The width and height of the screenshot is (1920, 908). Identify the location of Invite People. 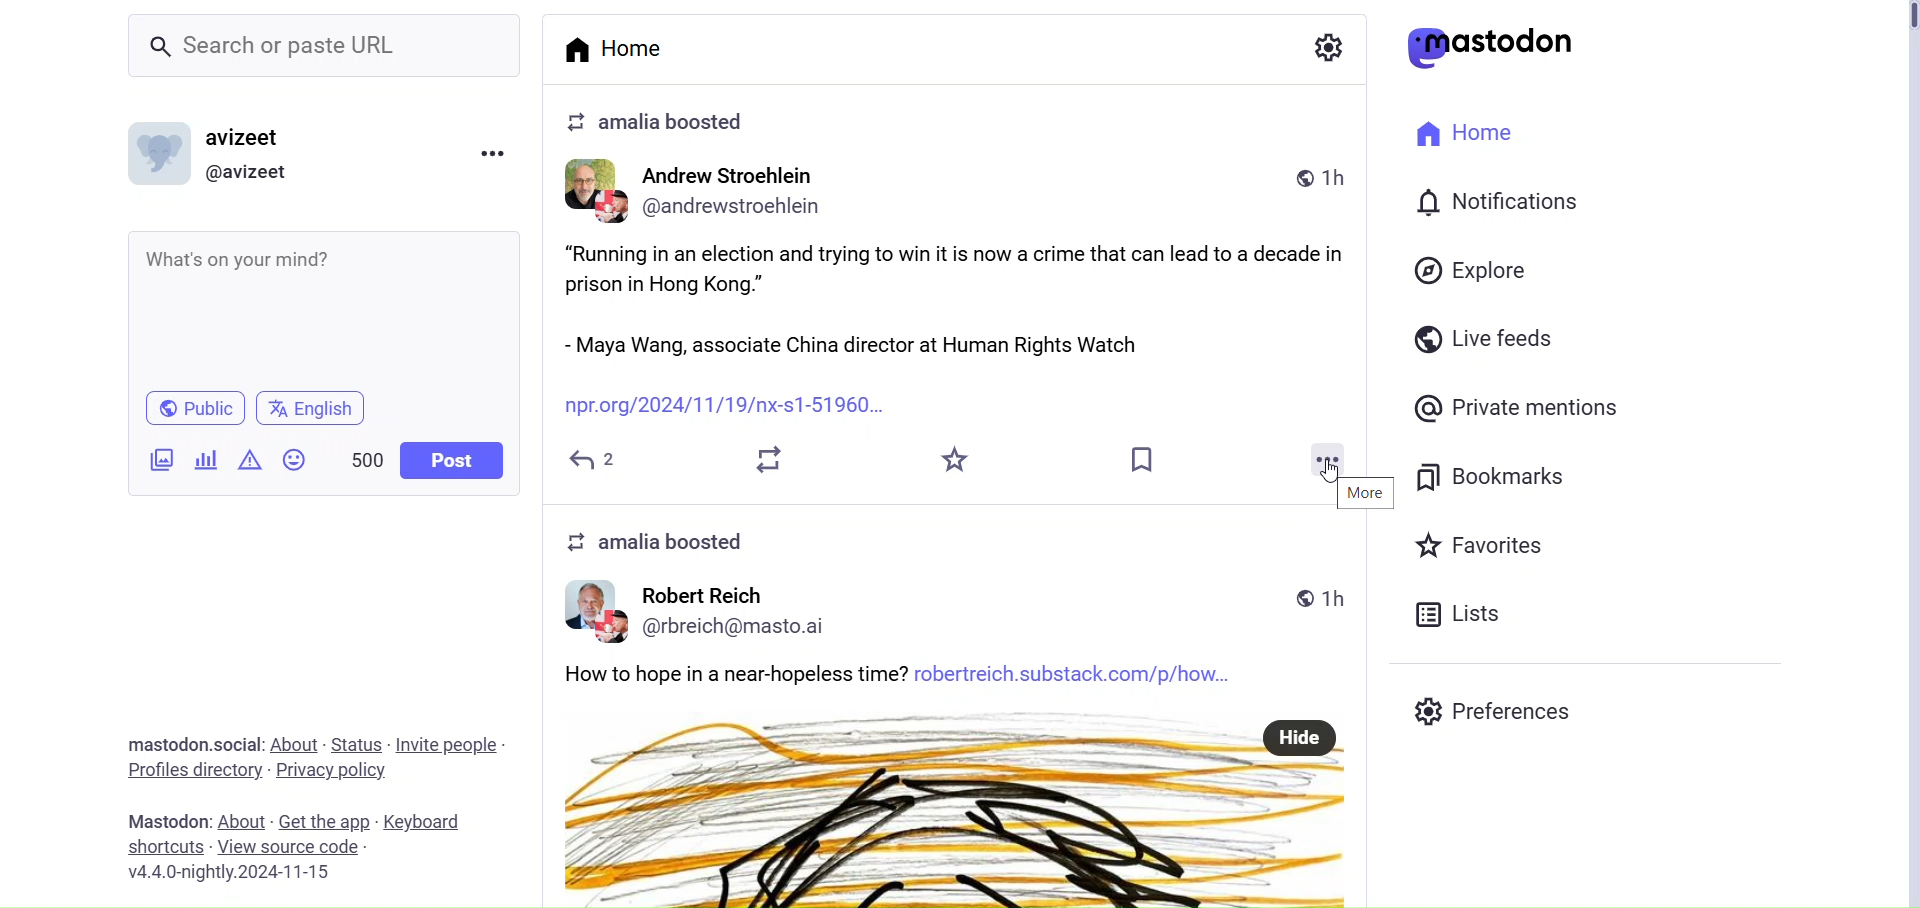
(448, 743).